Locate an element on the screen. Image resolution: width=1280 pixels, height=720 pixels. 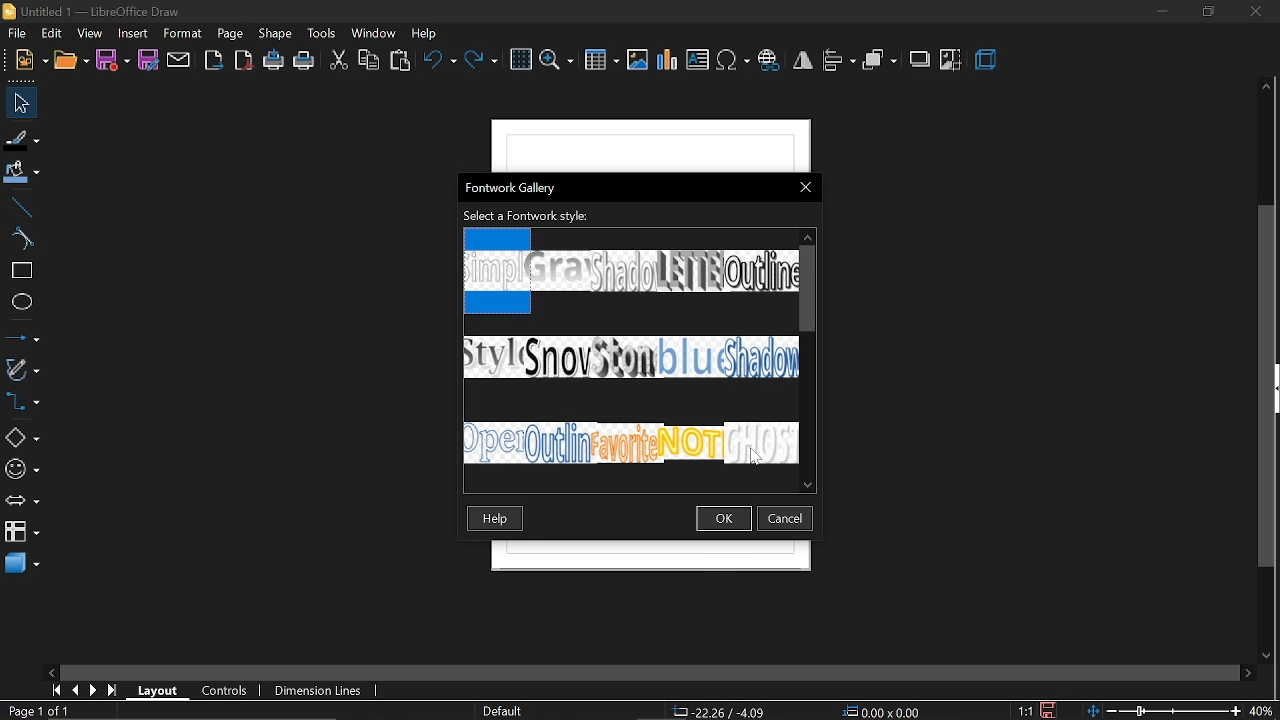
format is located at coordinates (183, 33).